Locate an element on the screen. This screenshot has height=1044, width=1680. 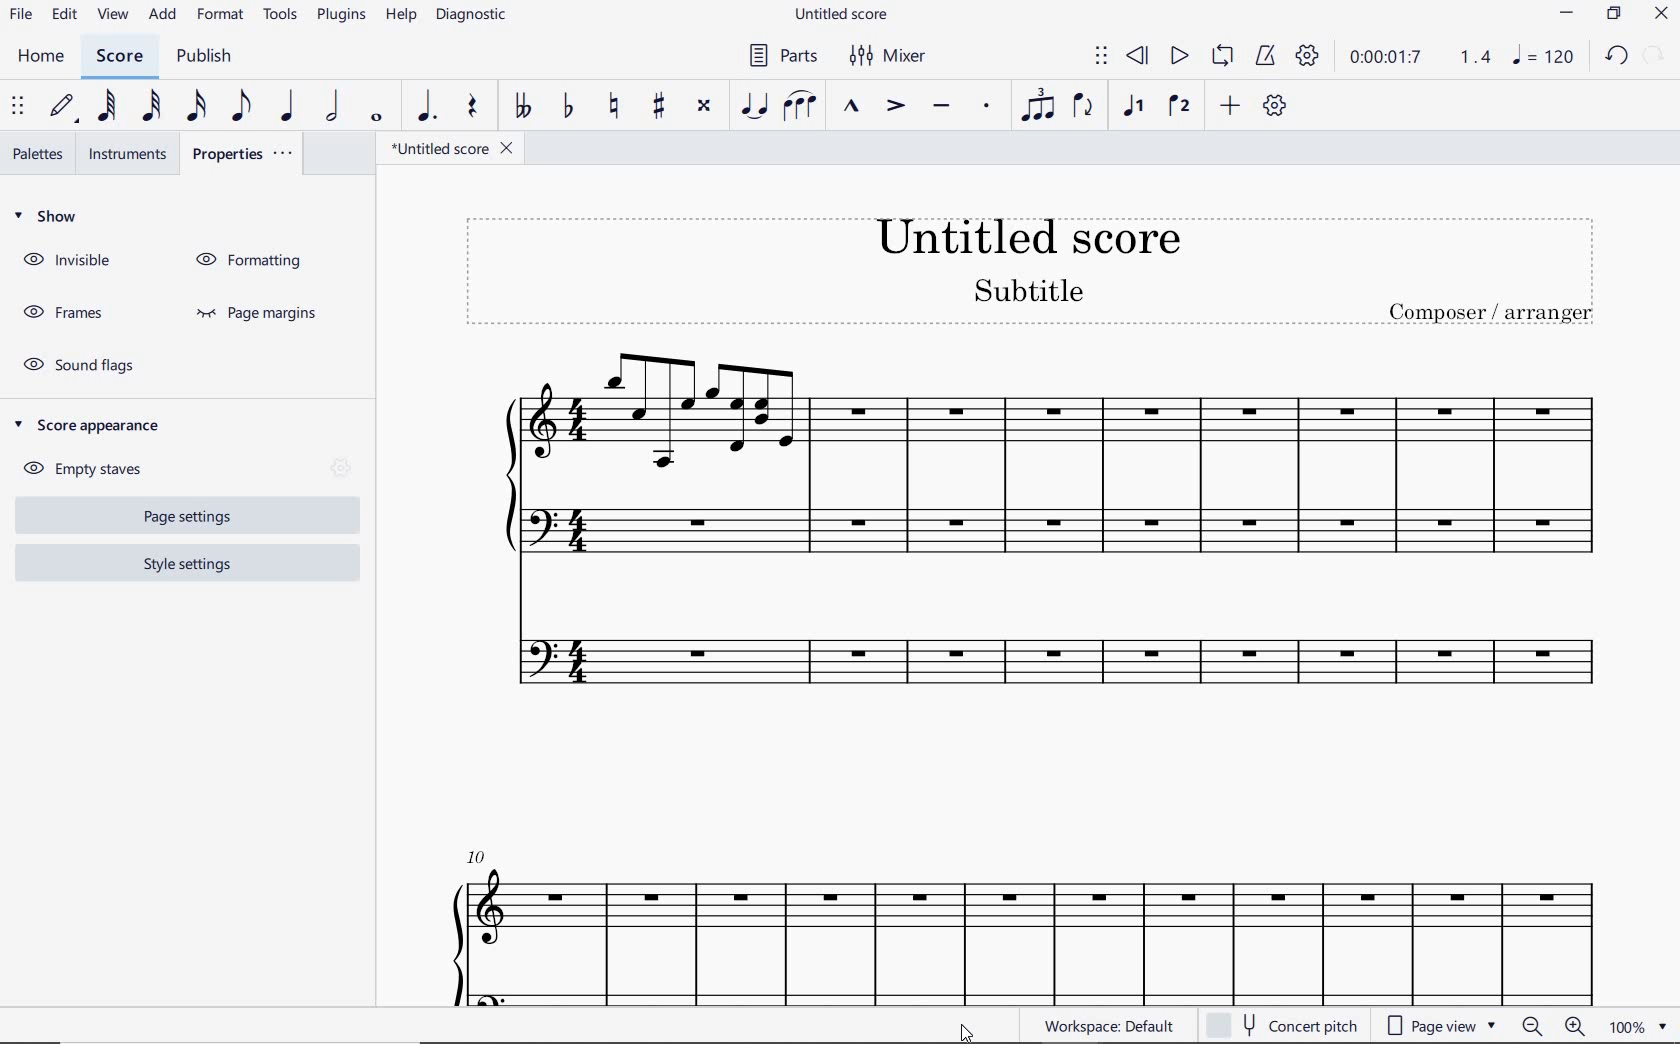
SOUND FLAGS is located at coordinates (84, 365).